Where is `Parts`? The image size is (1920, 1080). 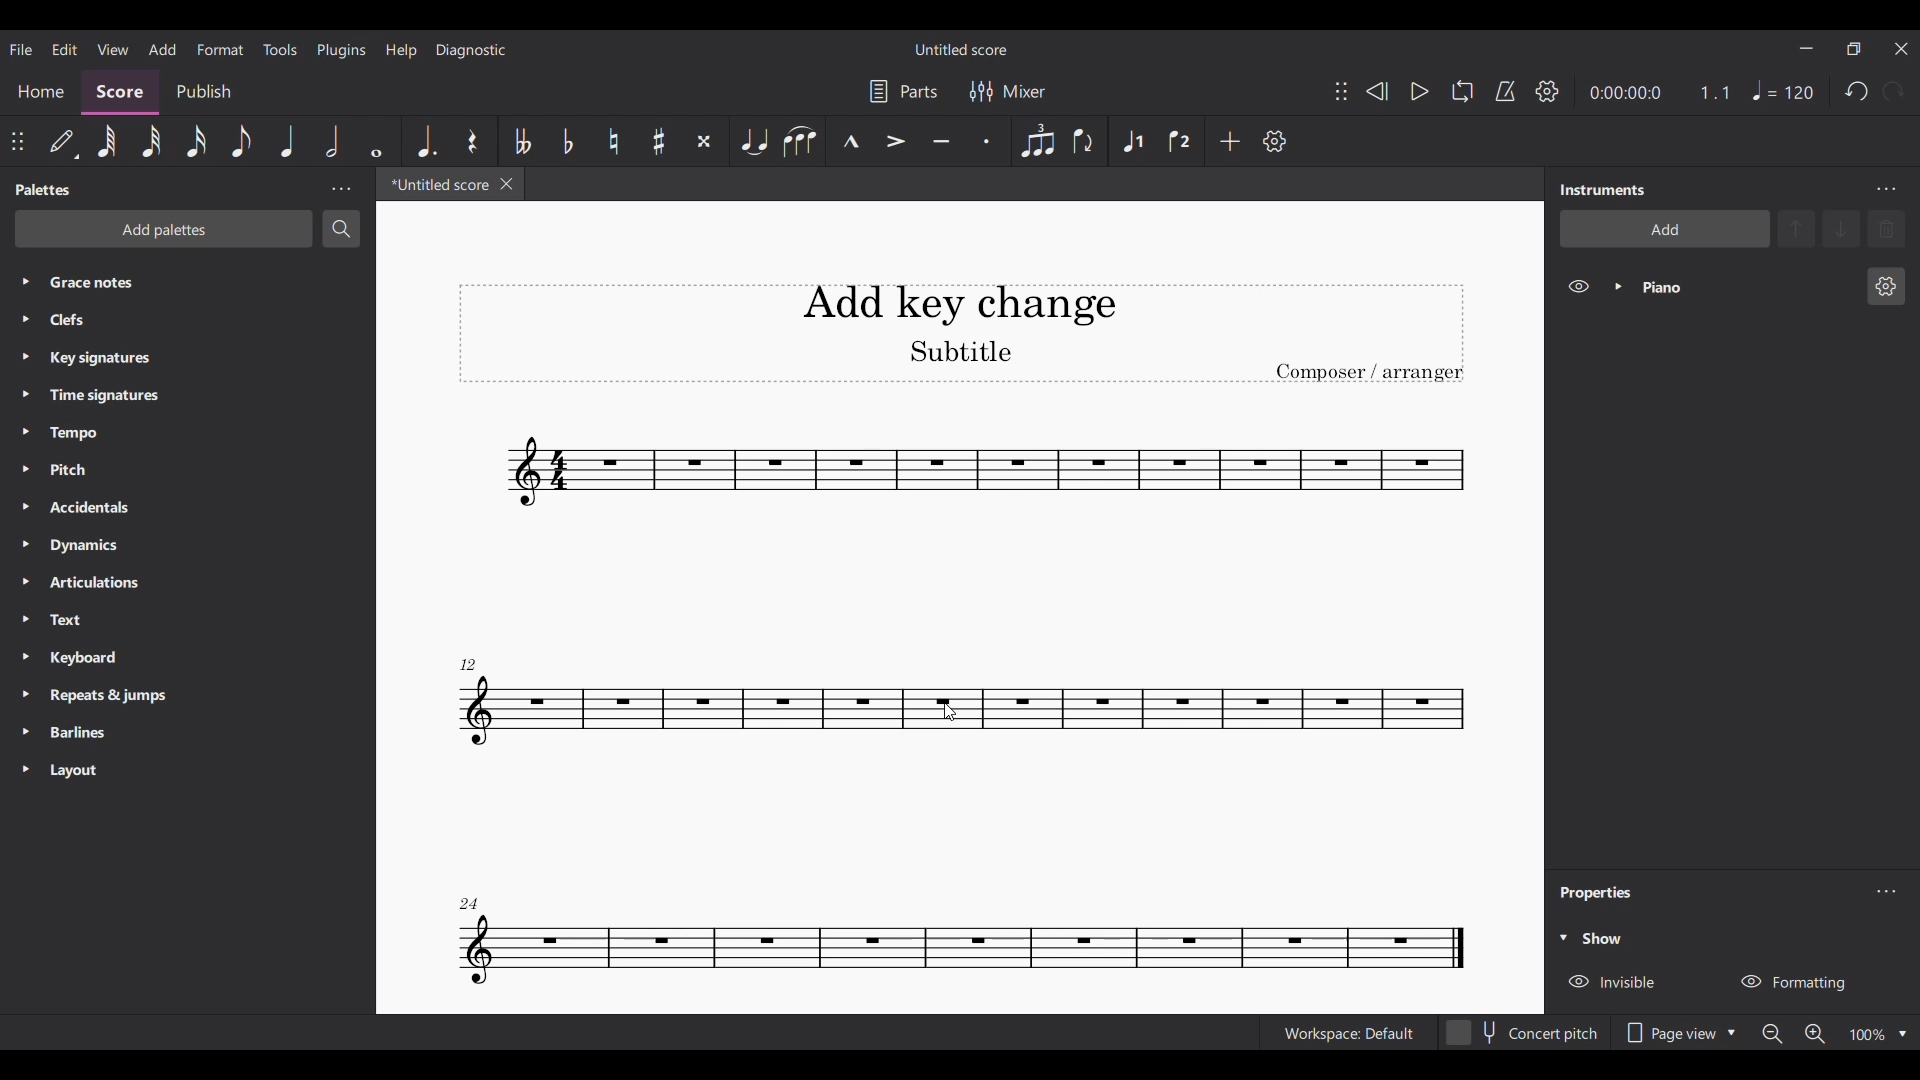 Parts is located at coordinates (902, 91).